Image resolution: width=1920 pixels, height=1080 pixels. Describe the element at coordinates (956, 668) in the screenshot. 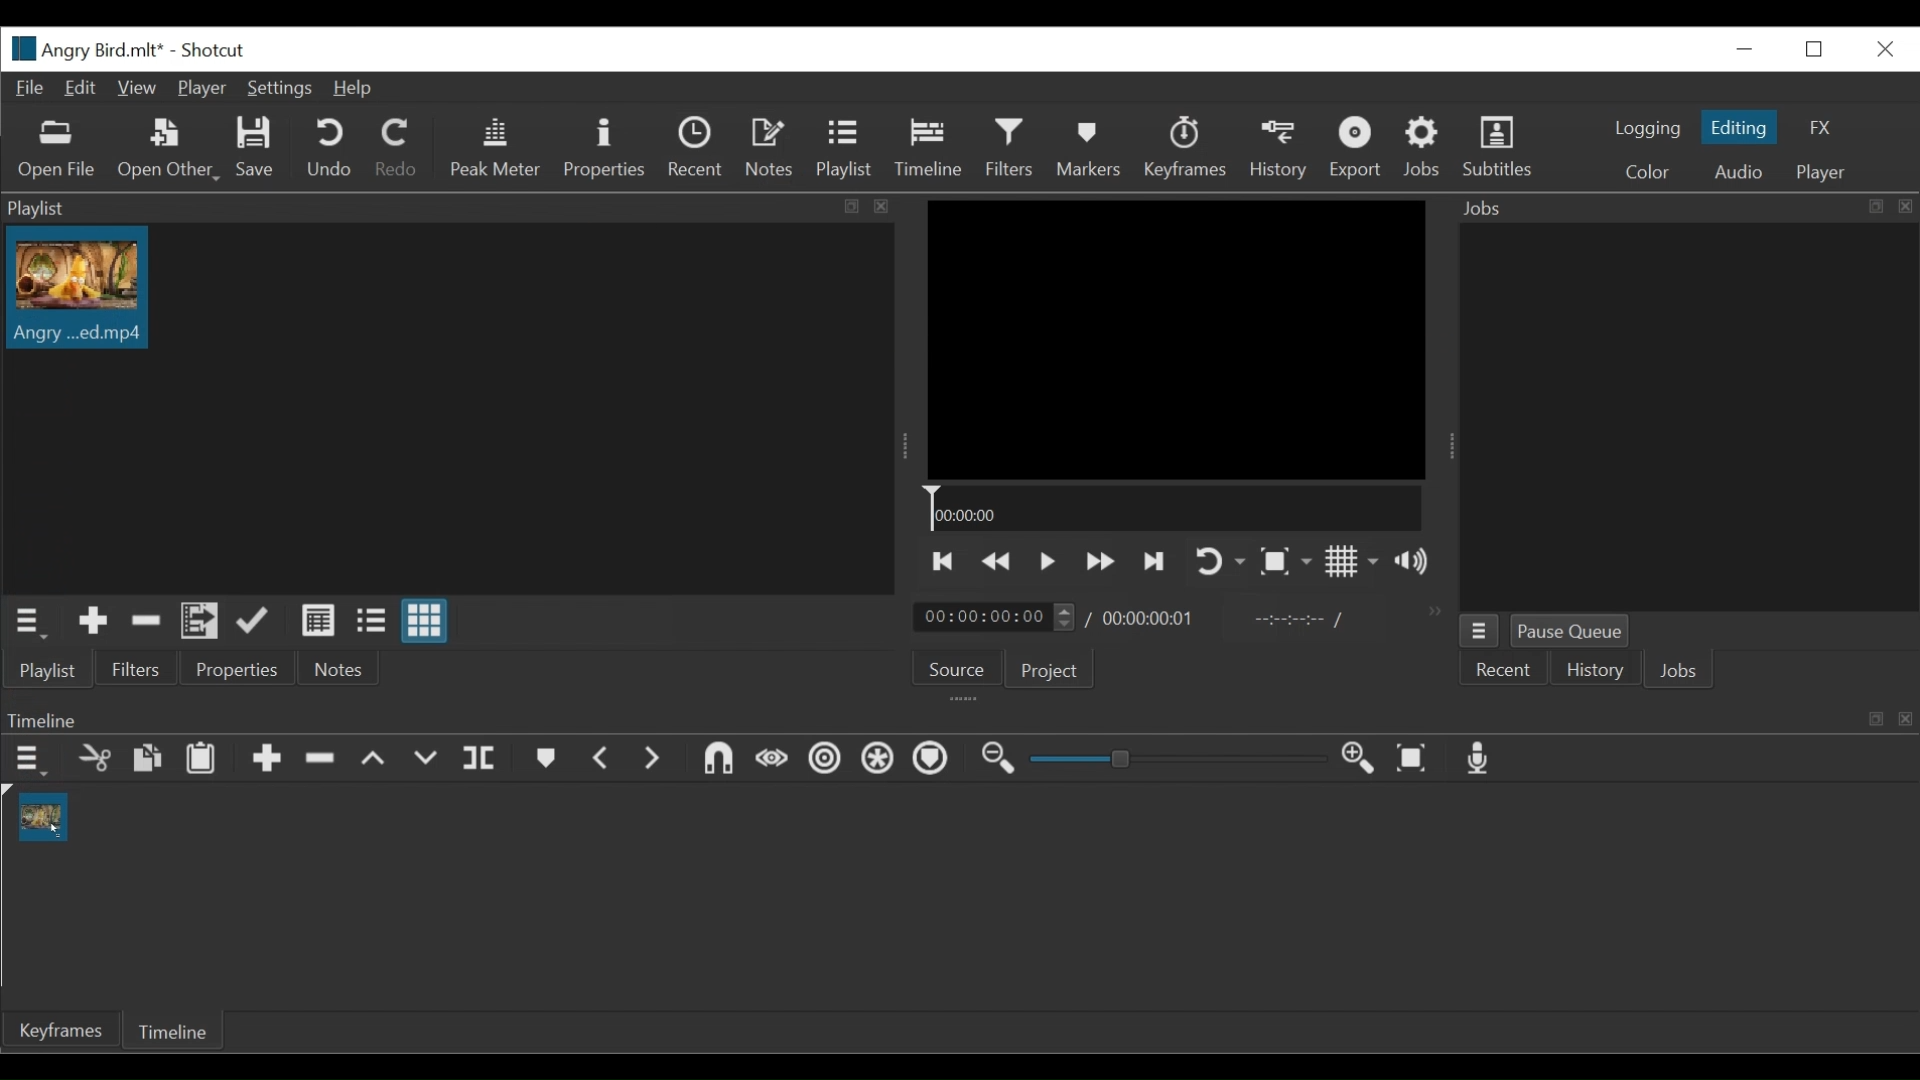

I see `Source` at that location.